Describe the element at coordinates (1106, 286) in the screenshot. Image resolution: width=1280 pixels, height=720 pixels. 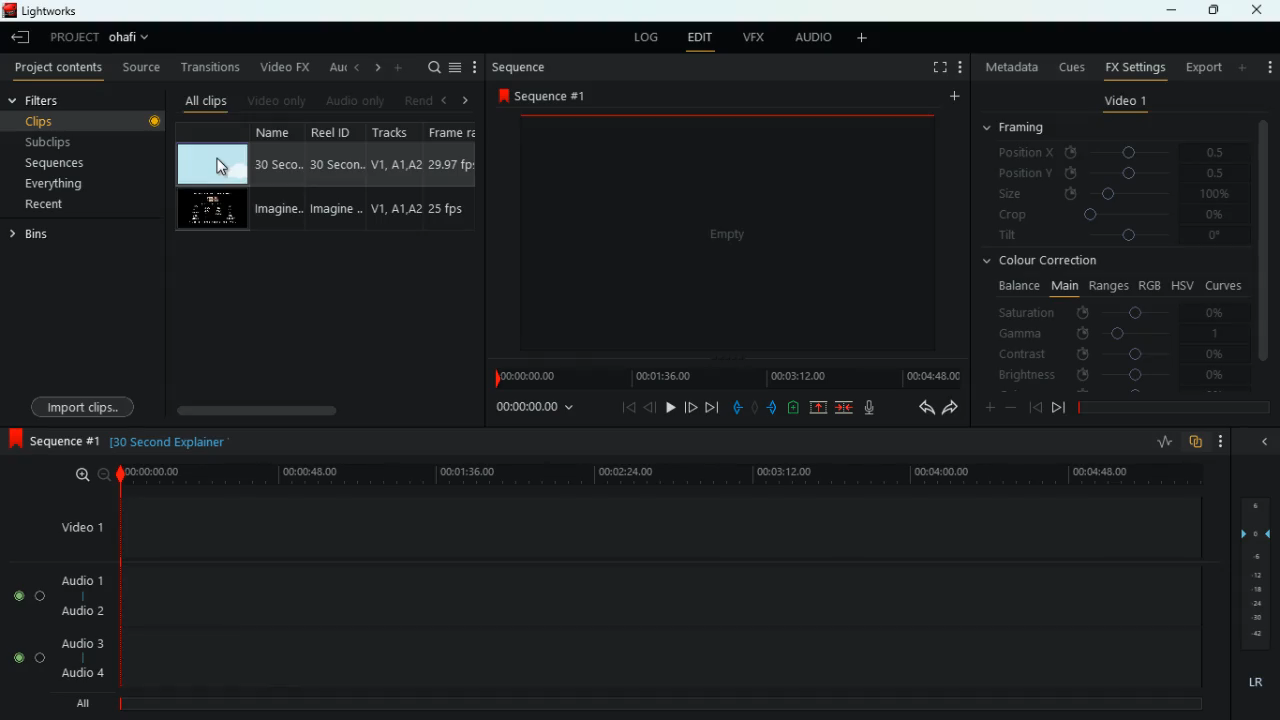
I see `ranges` at that location.